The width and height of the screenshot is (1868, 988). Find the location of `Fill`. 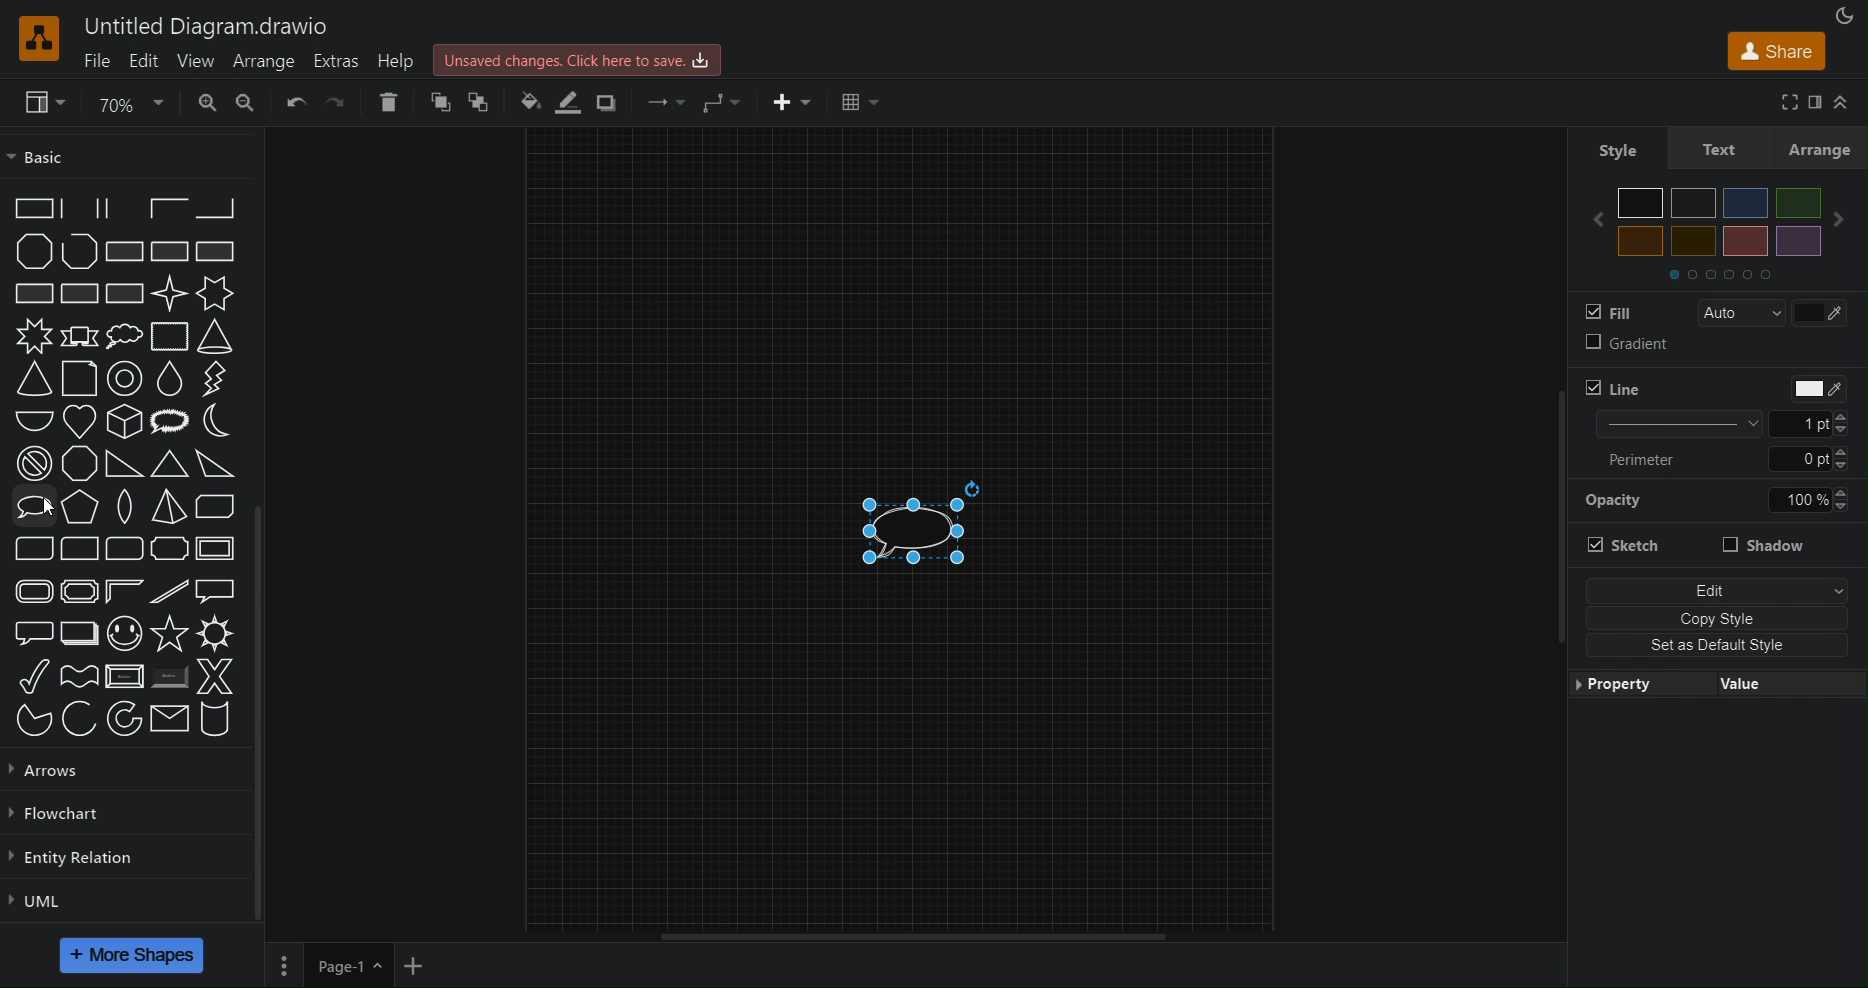

Fill is located at coordinates (1618, 312).